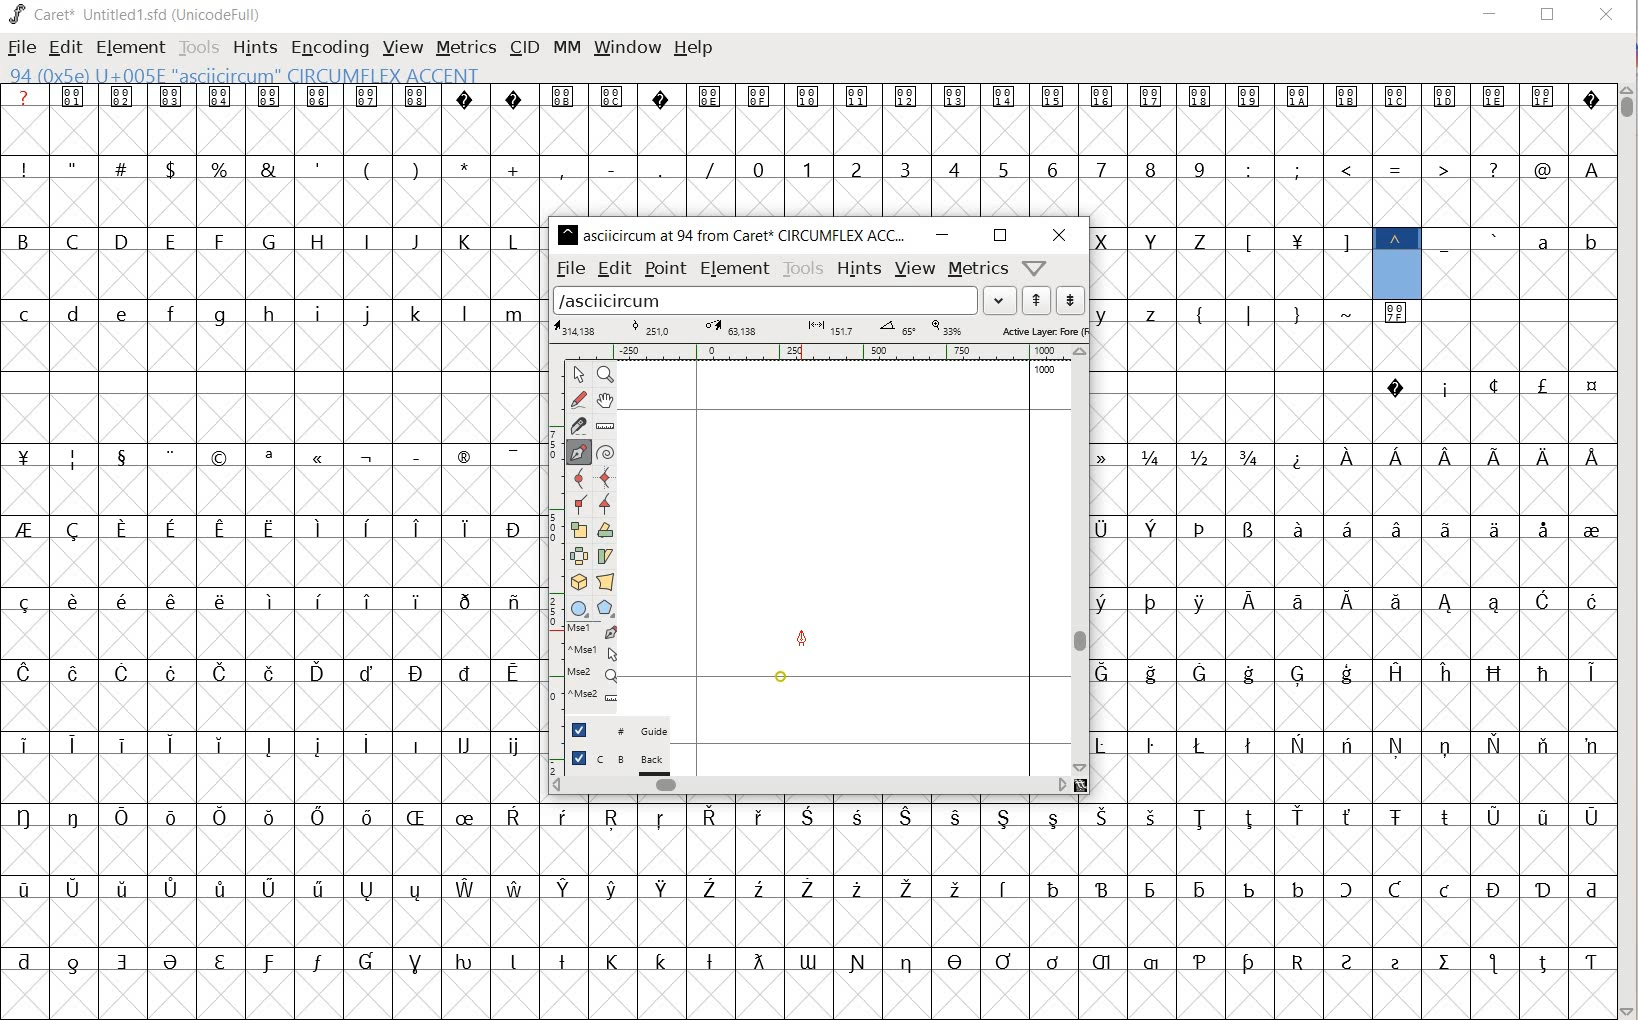  What do you see at coordinates (1604, 16) in the screenshot?
I see `CLOSE` at bounding box center [1604, 16].